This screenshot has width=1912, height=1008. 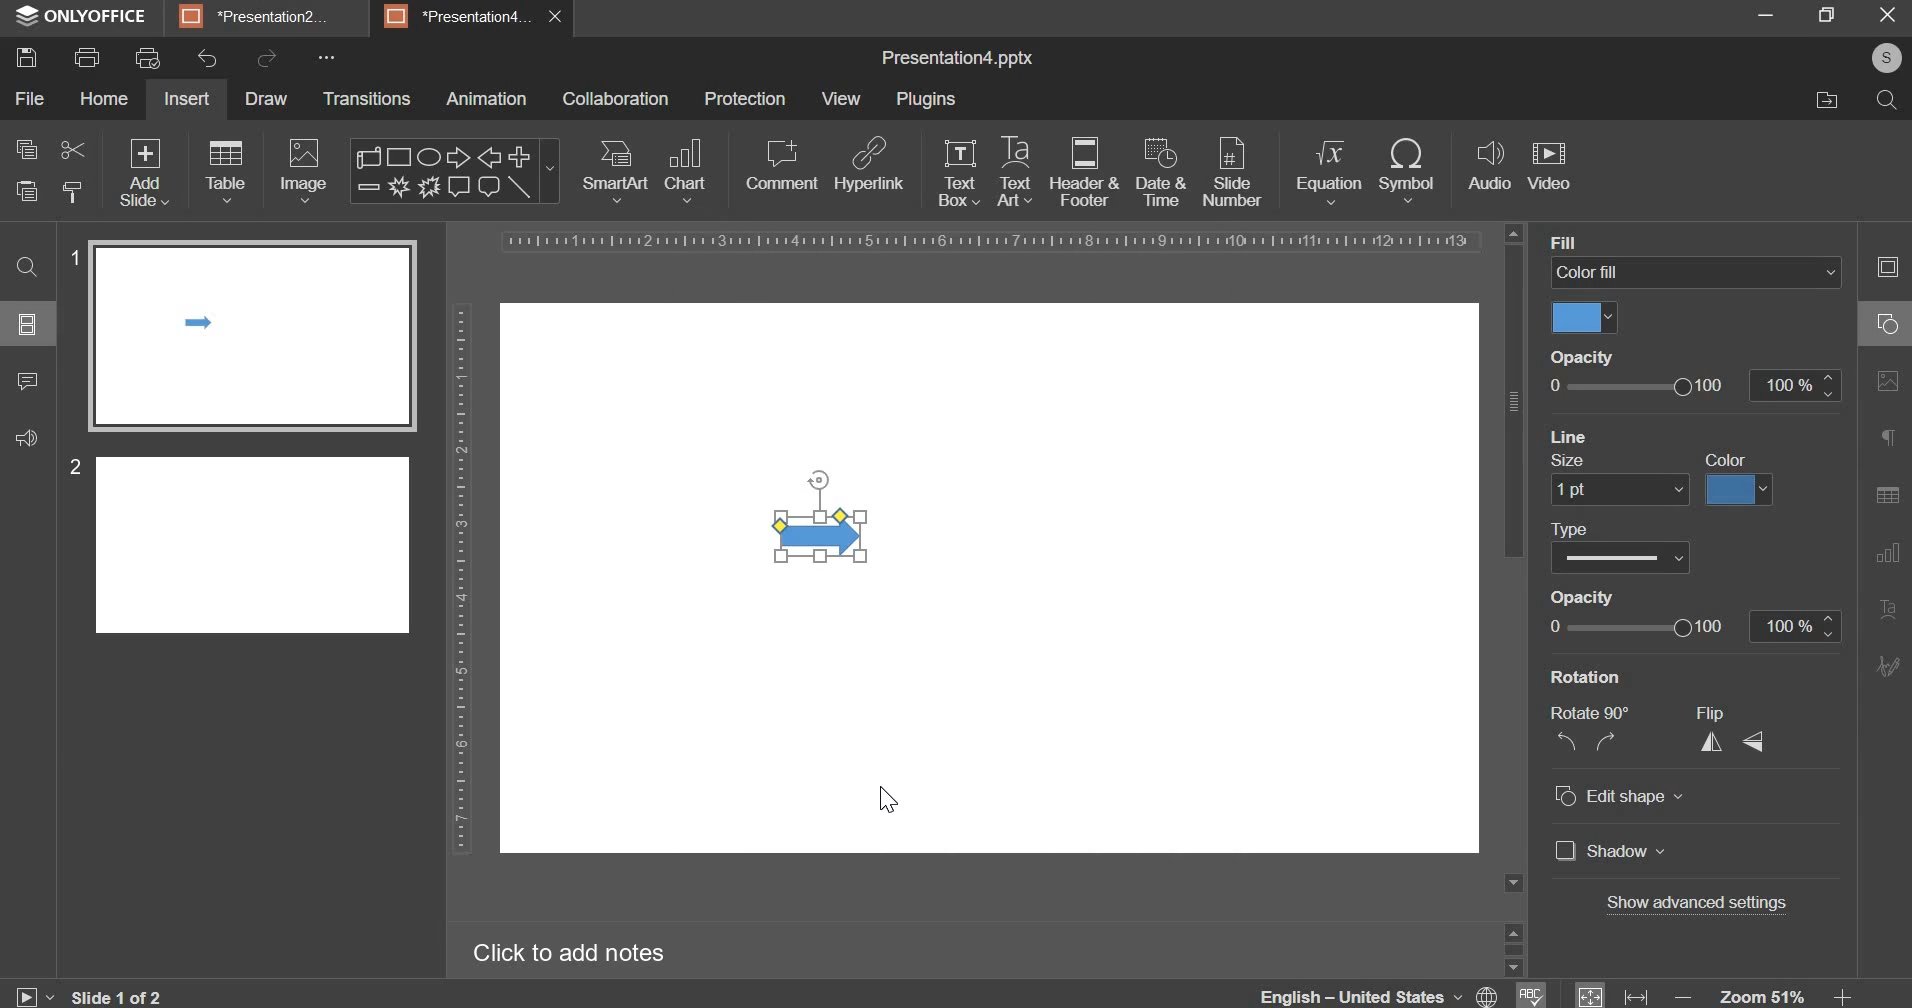 I want to click on print, so click(x=90, y=57).